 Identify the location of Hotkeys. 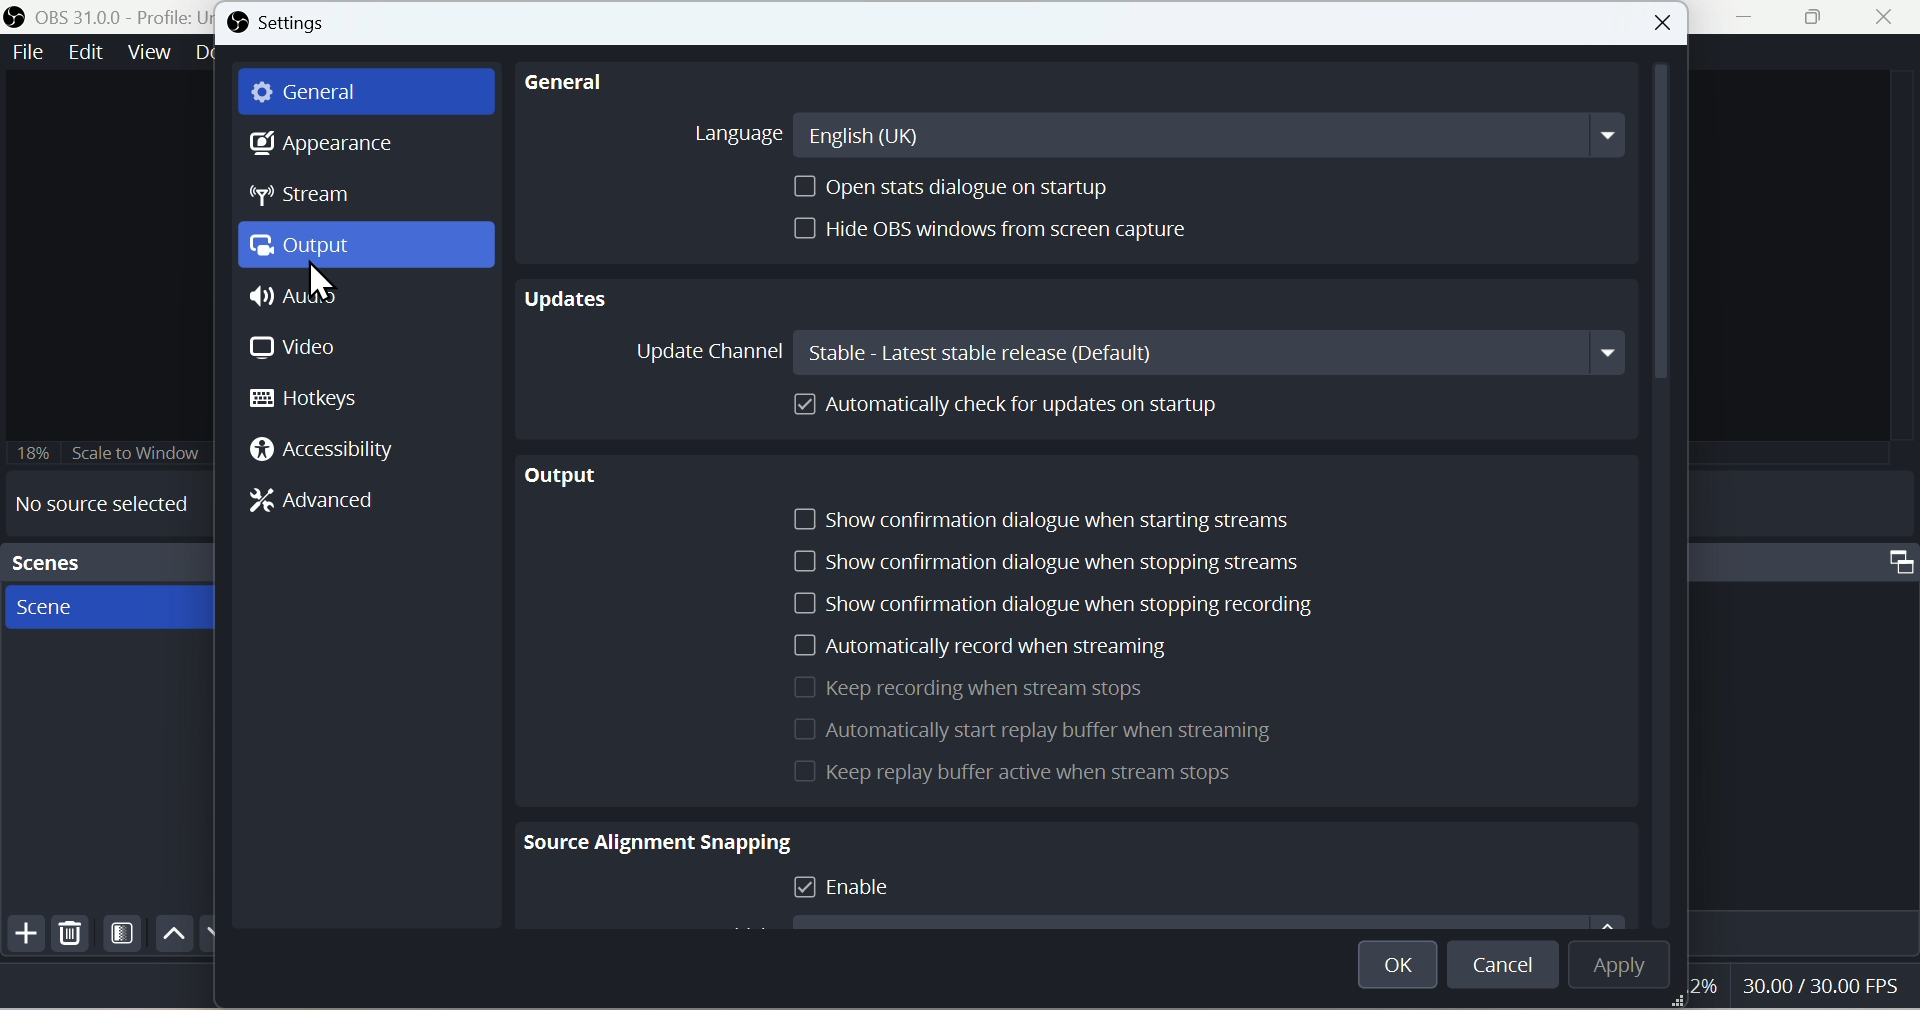
(315, 398).